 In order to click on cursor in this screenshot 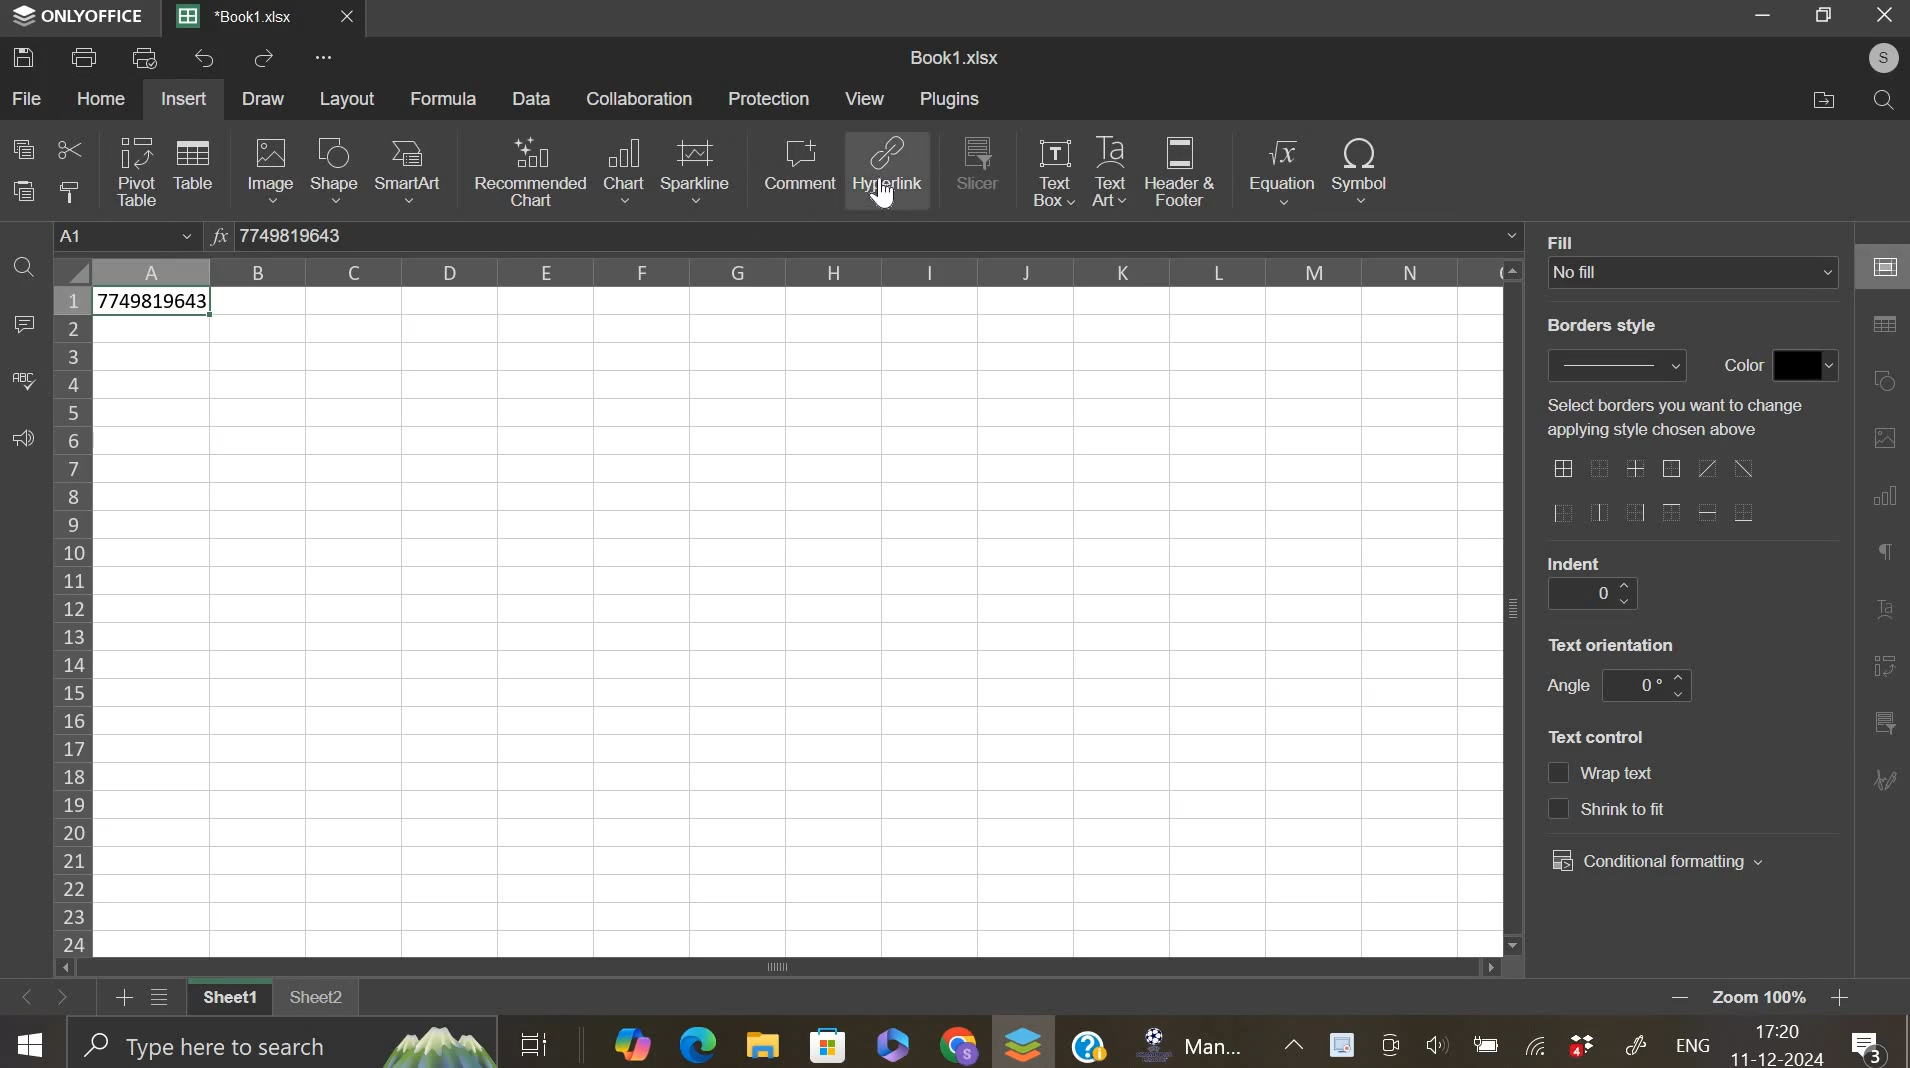, I will do `click(885, 199)`.